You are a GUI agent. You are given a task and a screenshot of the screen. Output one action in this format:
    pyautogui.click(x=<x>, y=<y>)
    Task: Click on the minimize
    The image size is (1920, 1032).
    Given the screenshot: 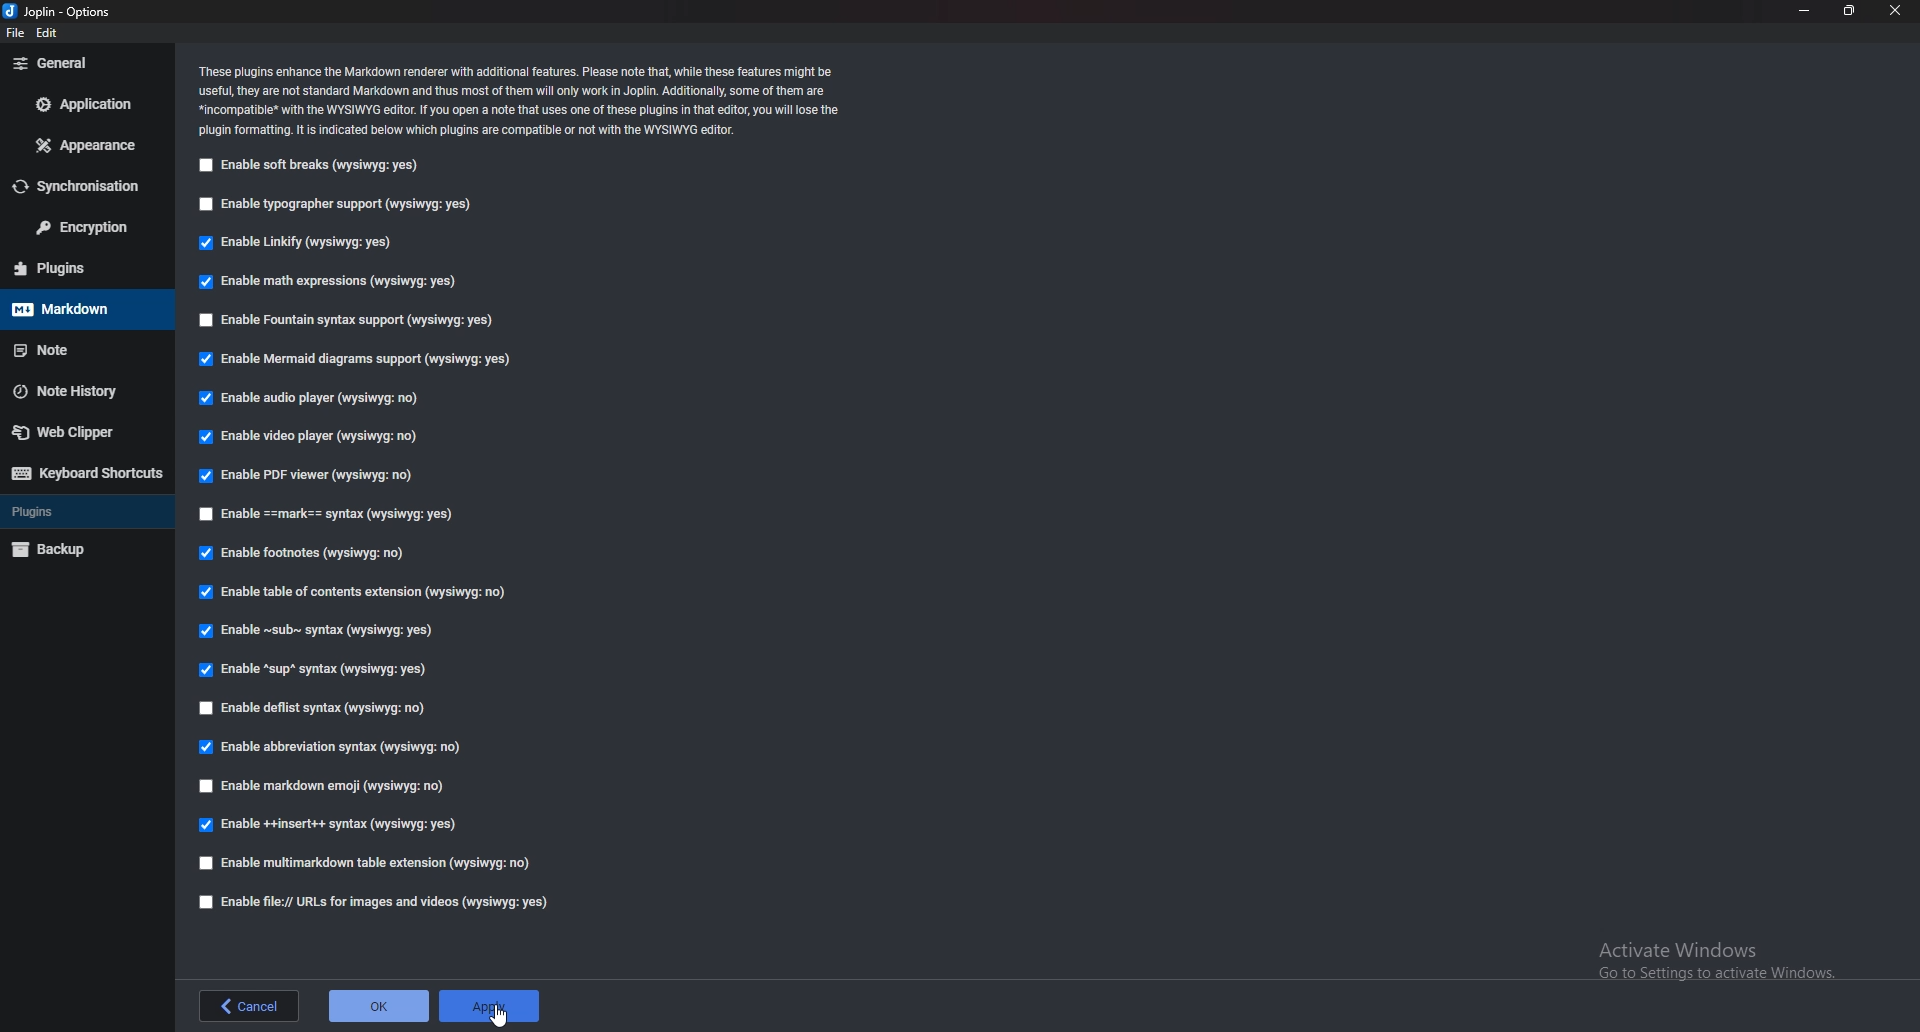 What is the action you would take?
    pyautogui.click(x=1804, y=11)
    